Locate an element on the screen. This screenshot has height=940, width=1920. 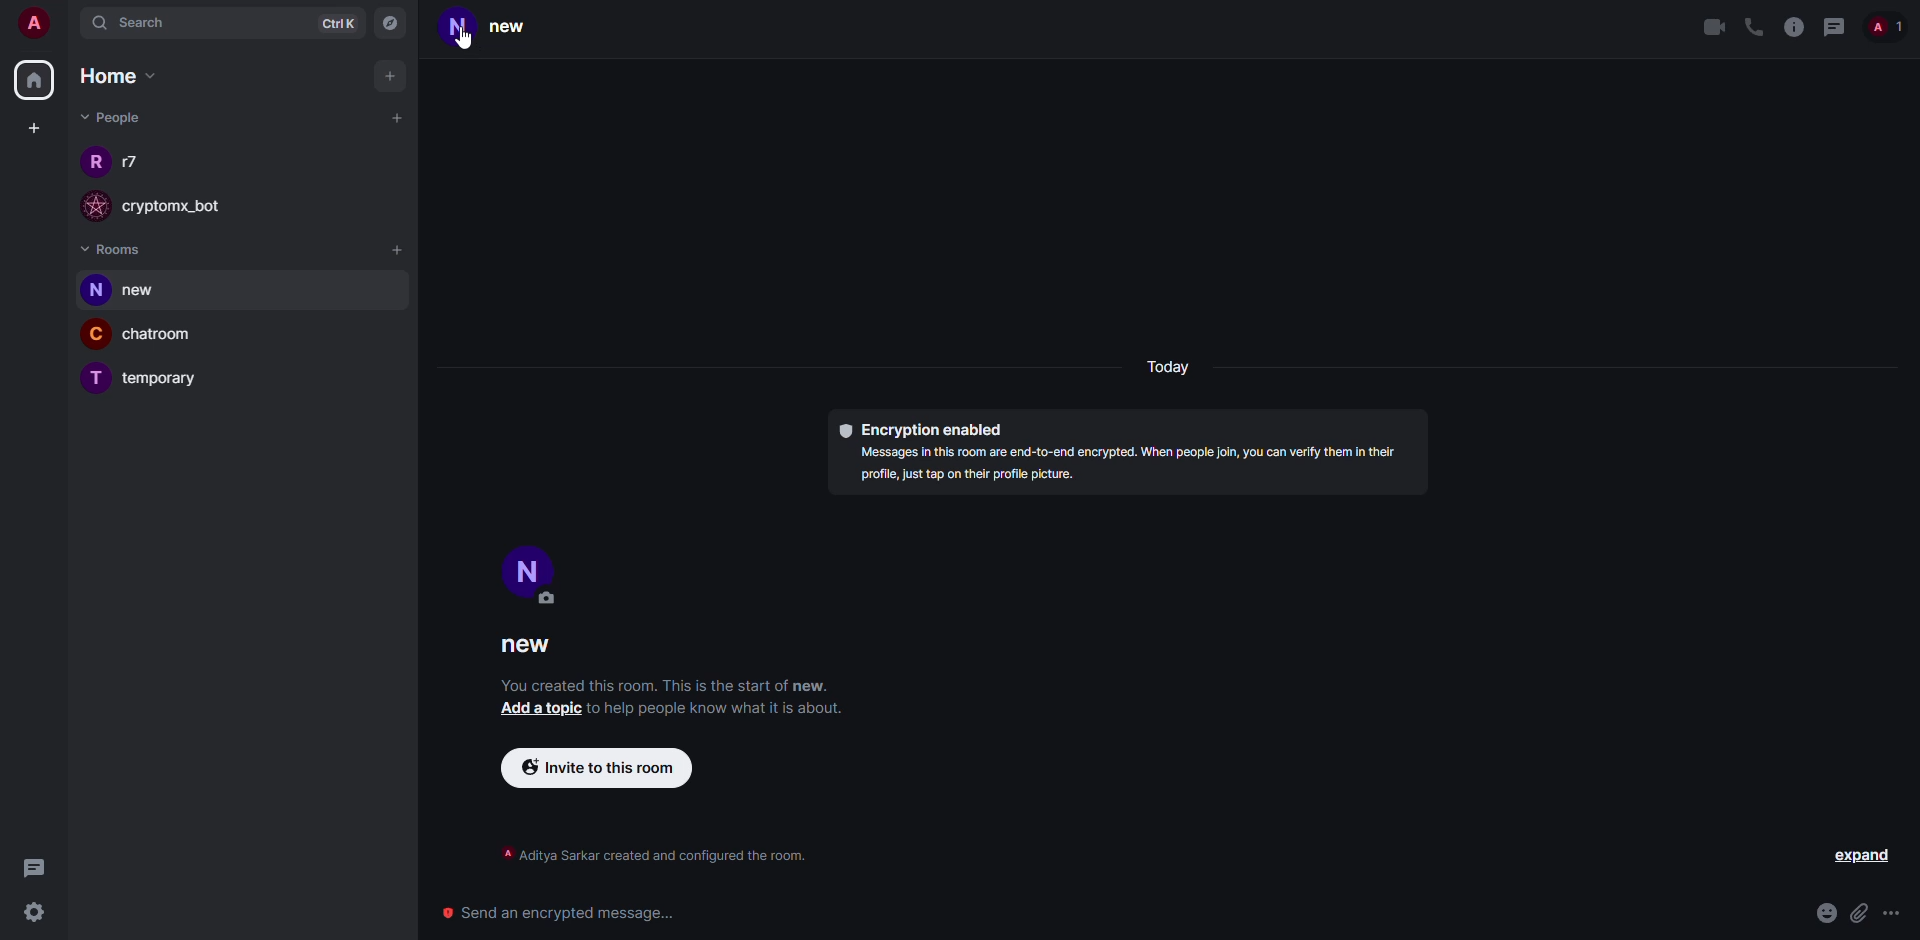
ifo is located at coordinates (1134, 466).